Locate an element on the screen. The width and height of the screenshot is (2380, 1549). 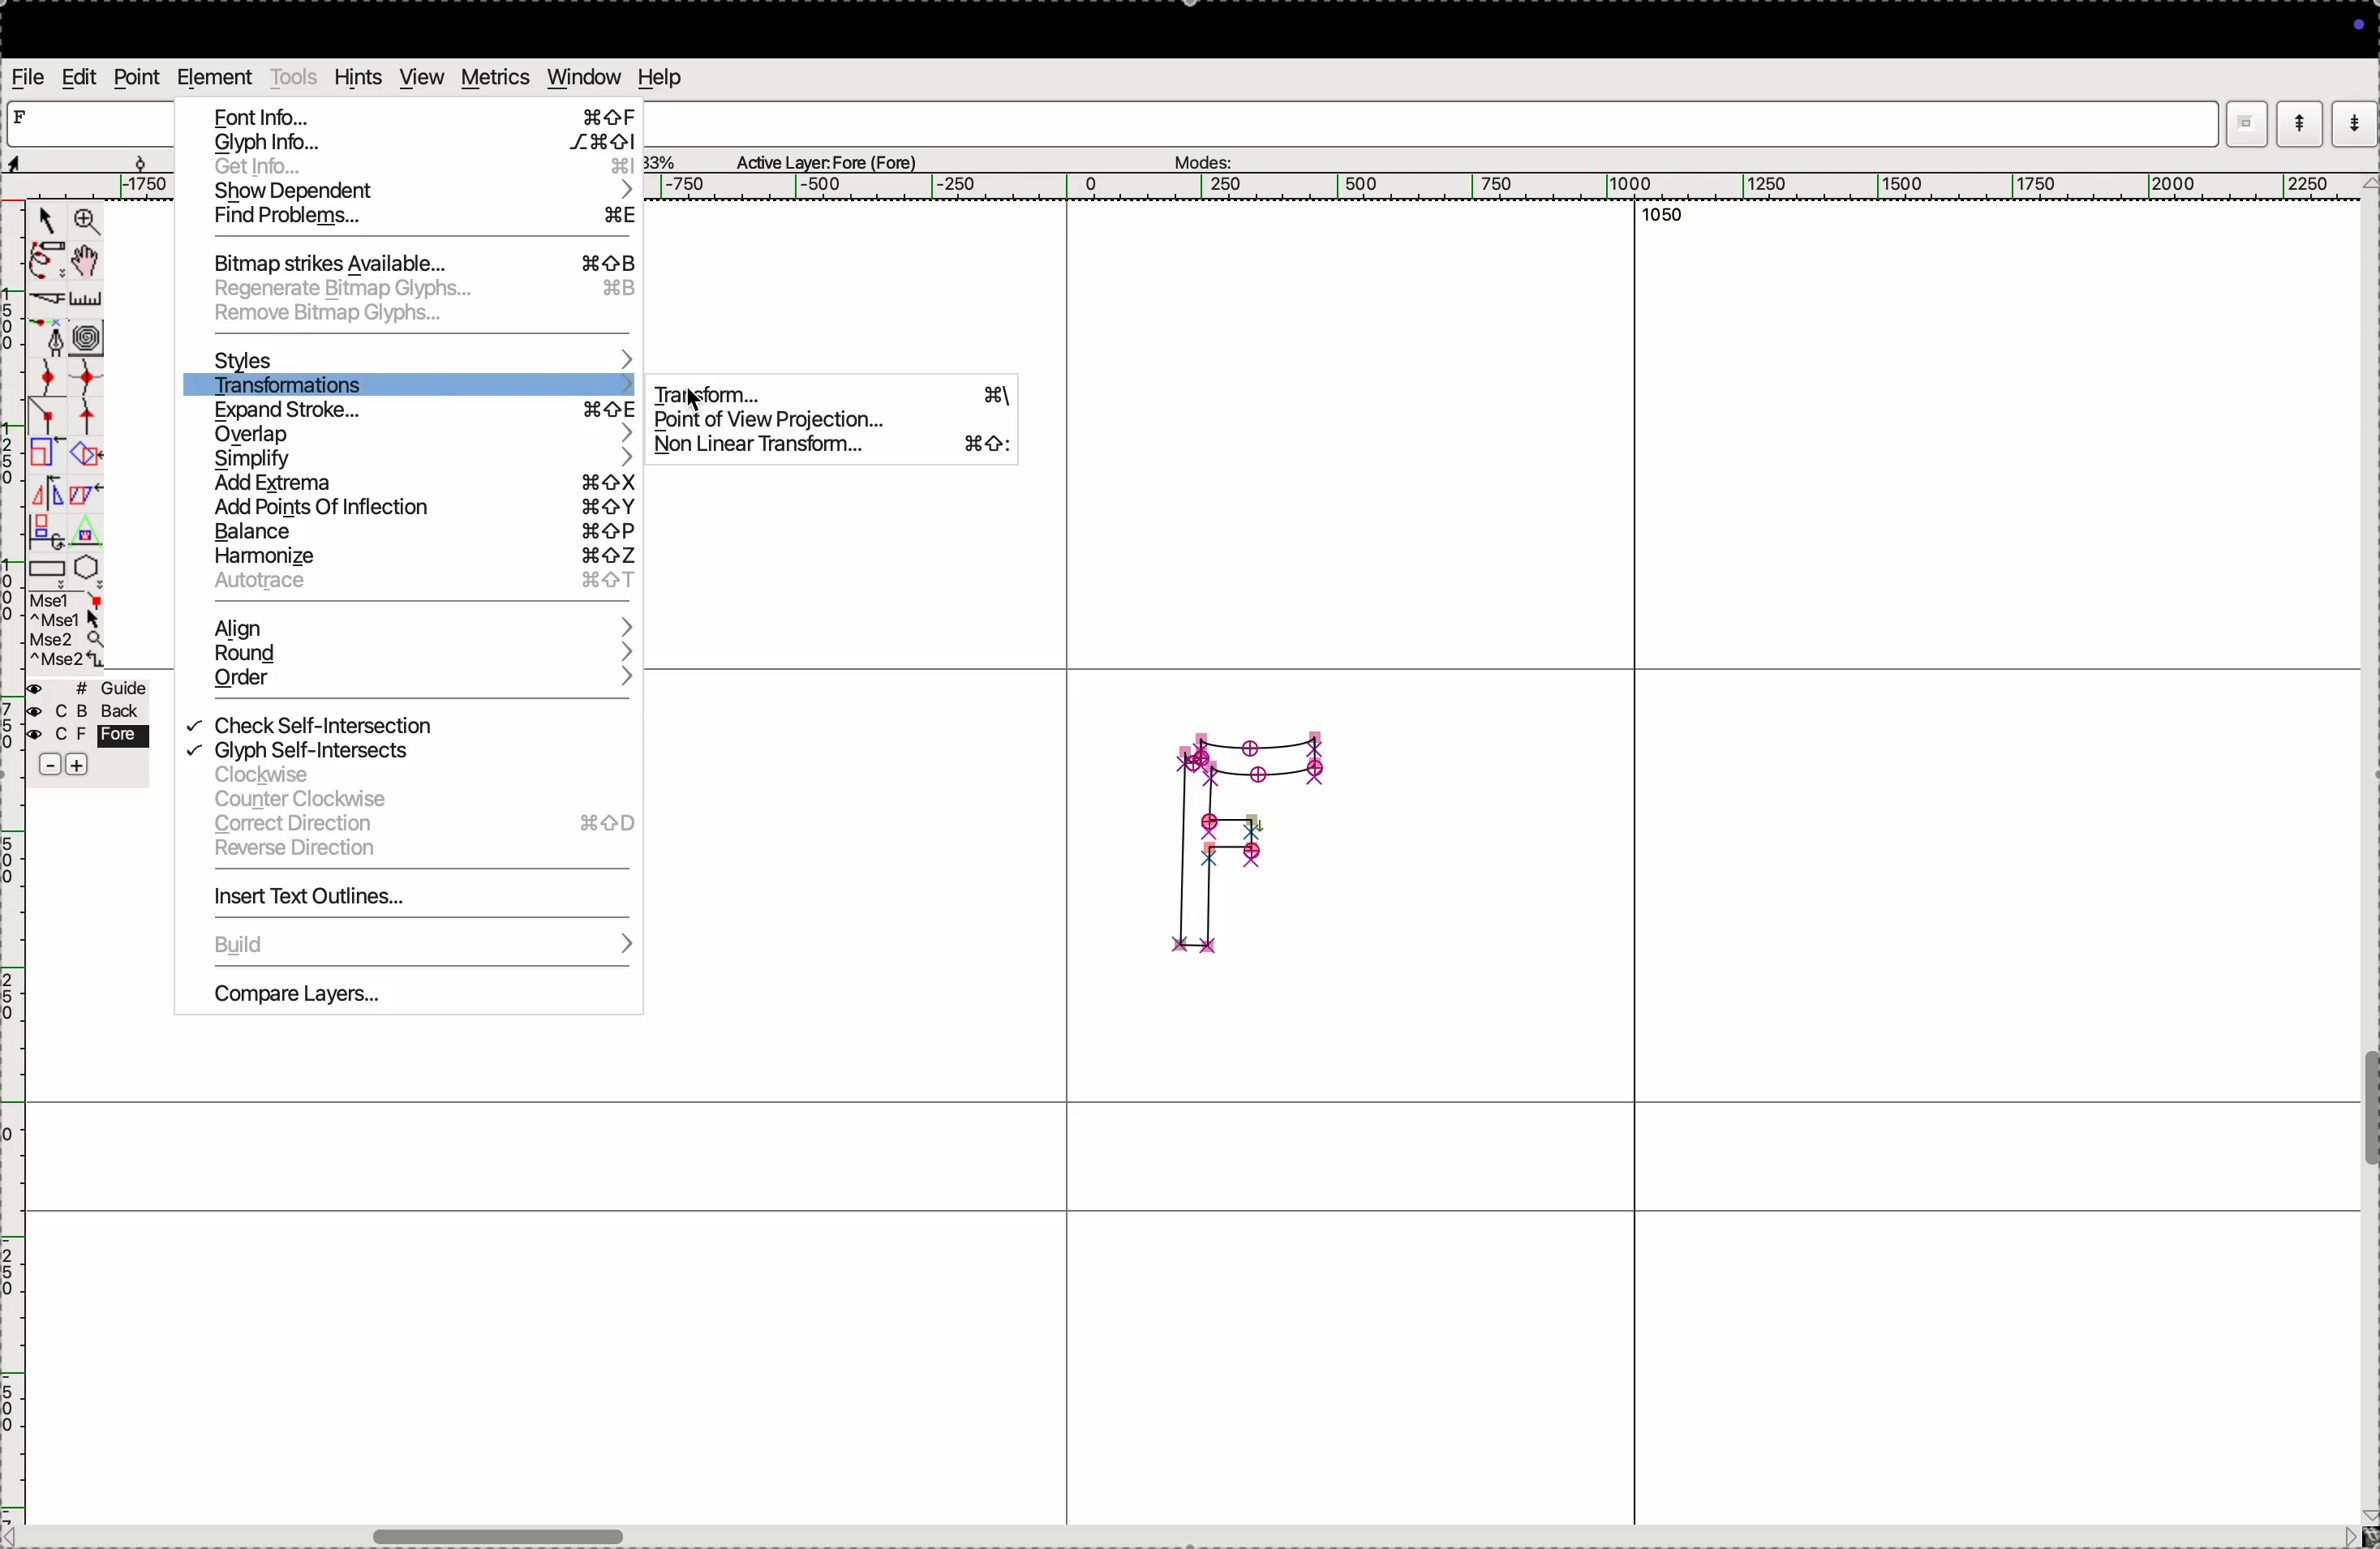
add is located at coordinates (79, 768).